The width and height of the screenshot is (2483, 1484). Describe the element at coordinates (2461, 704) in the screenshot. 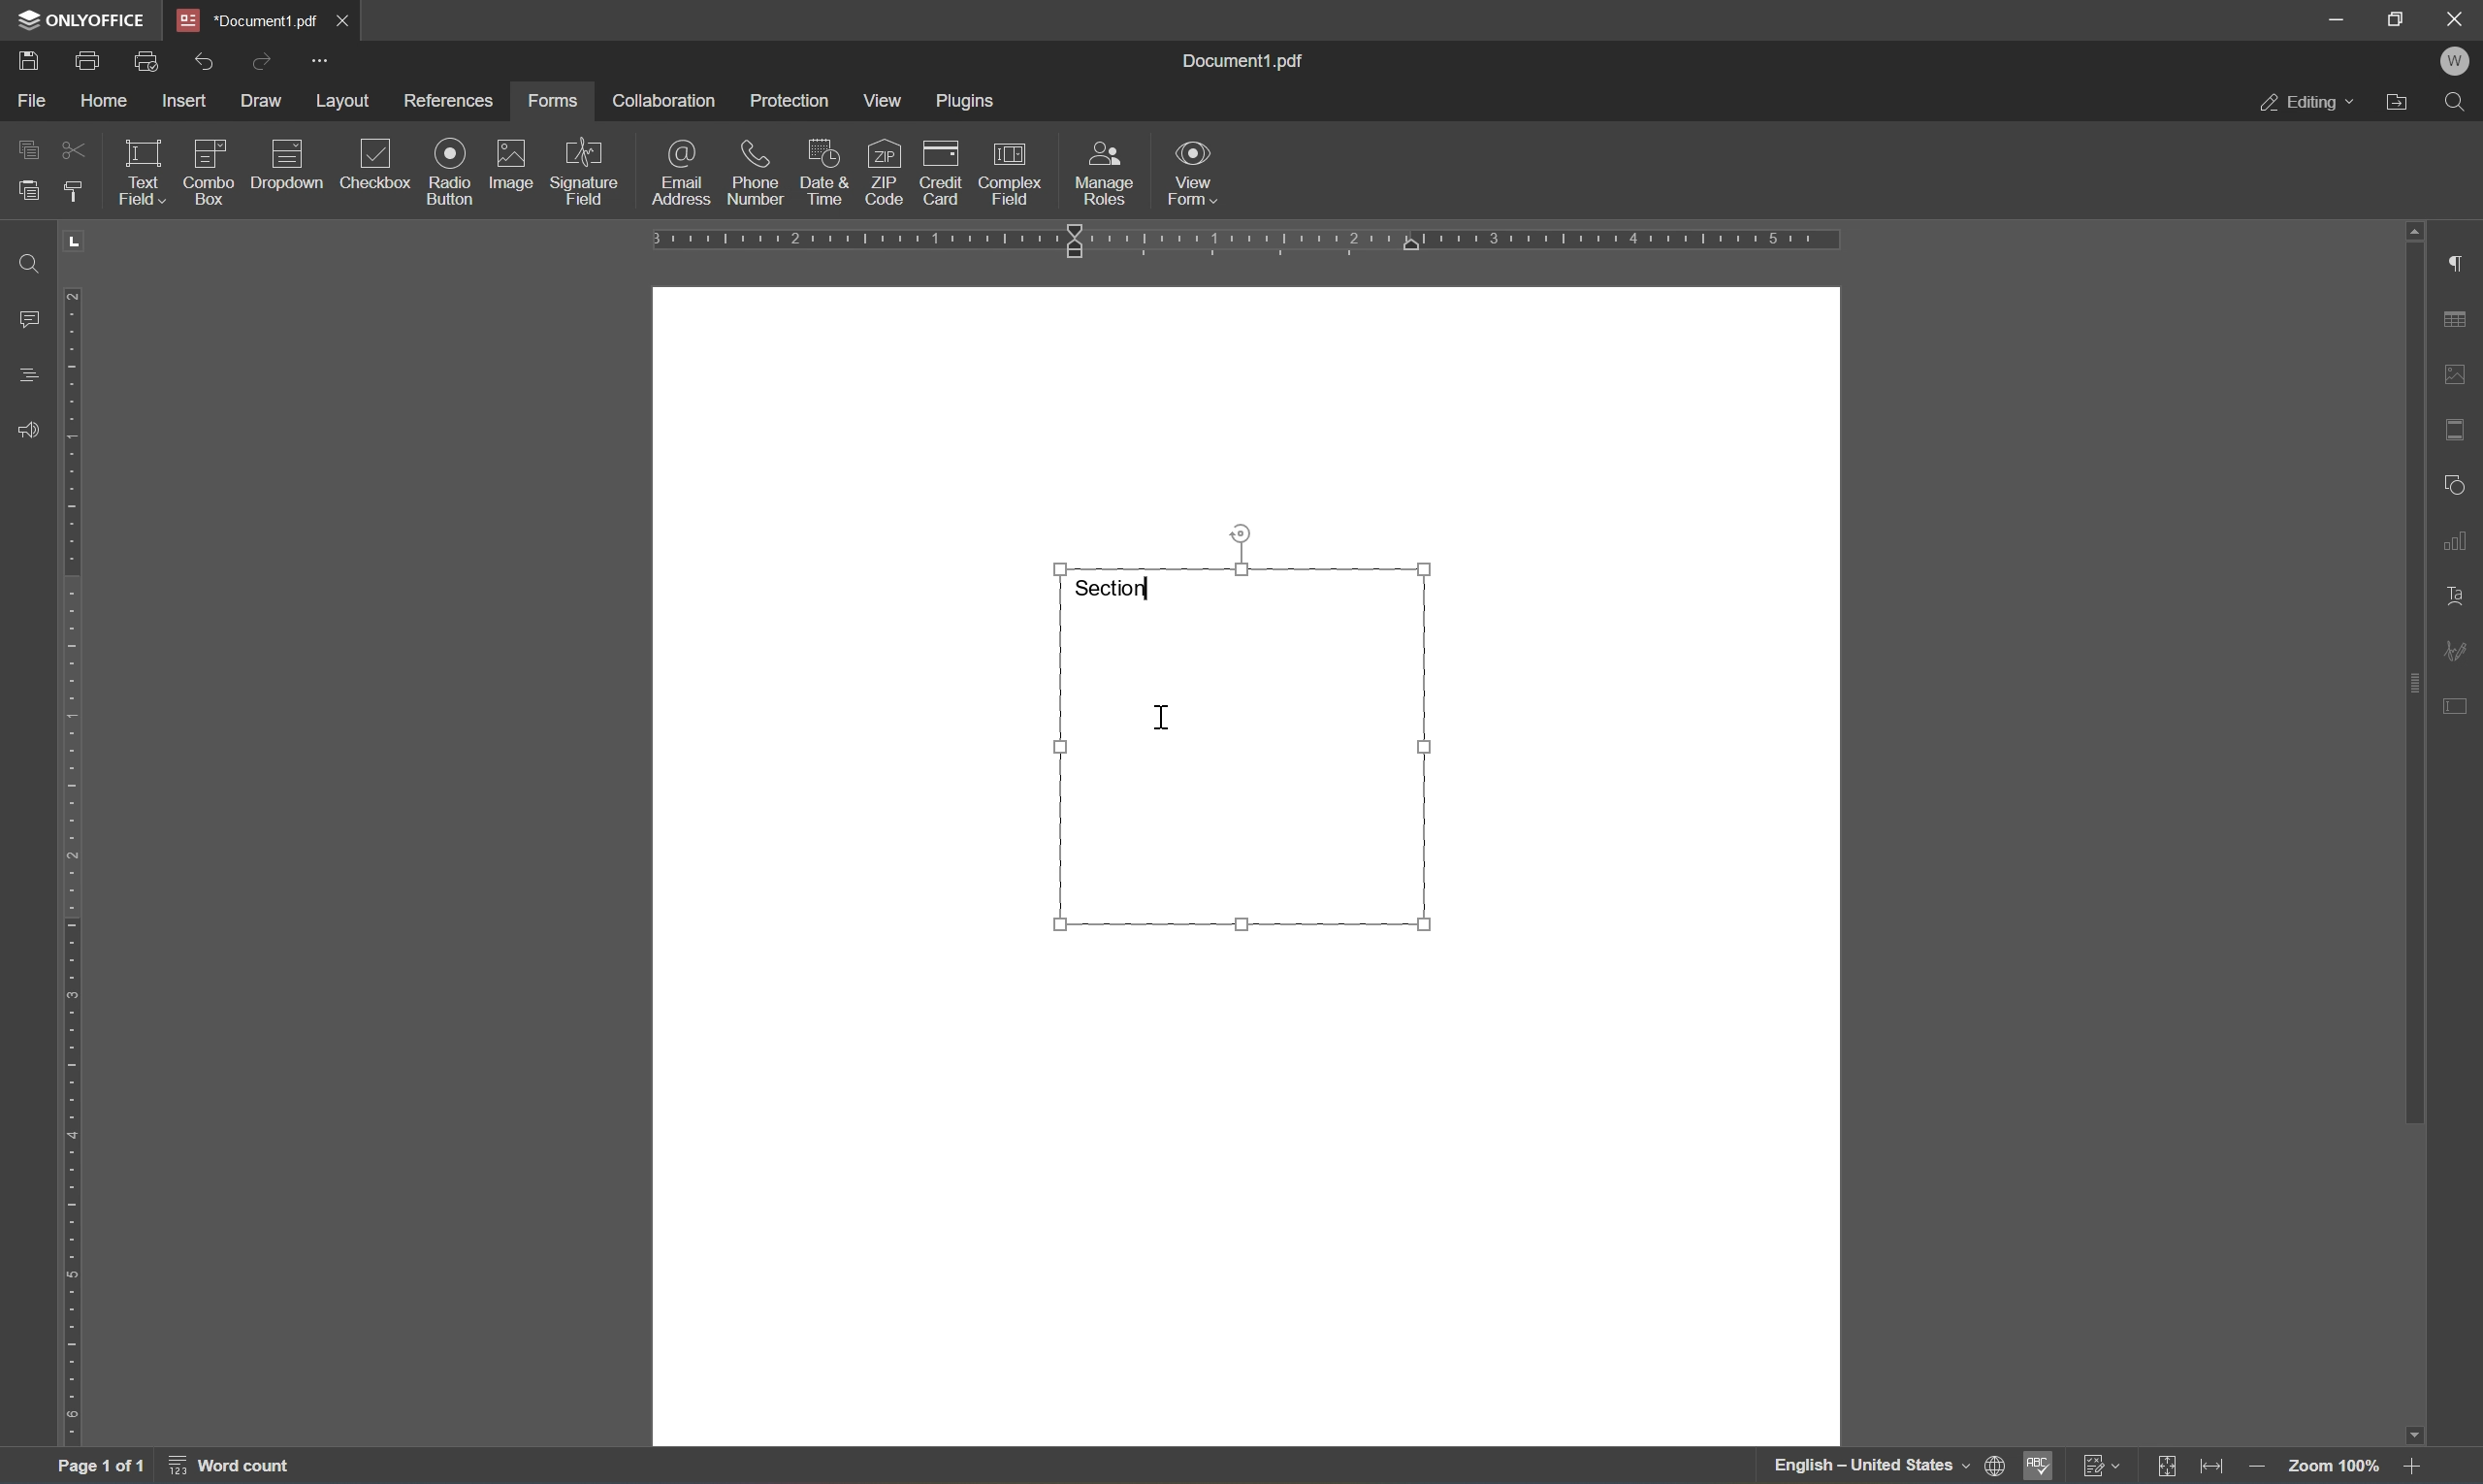

I see `form settings` at that location.